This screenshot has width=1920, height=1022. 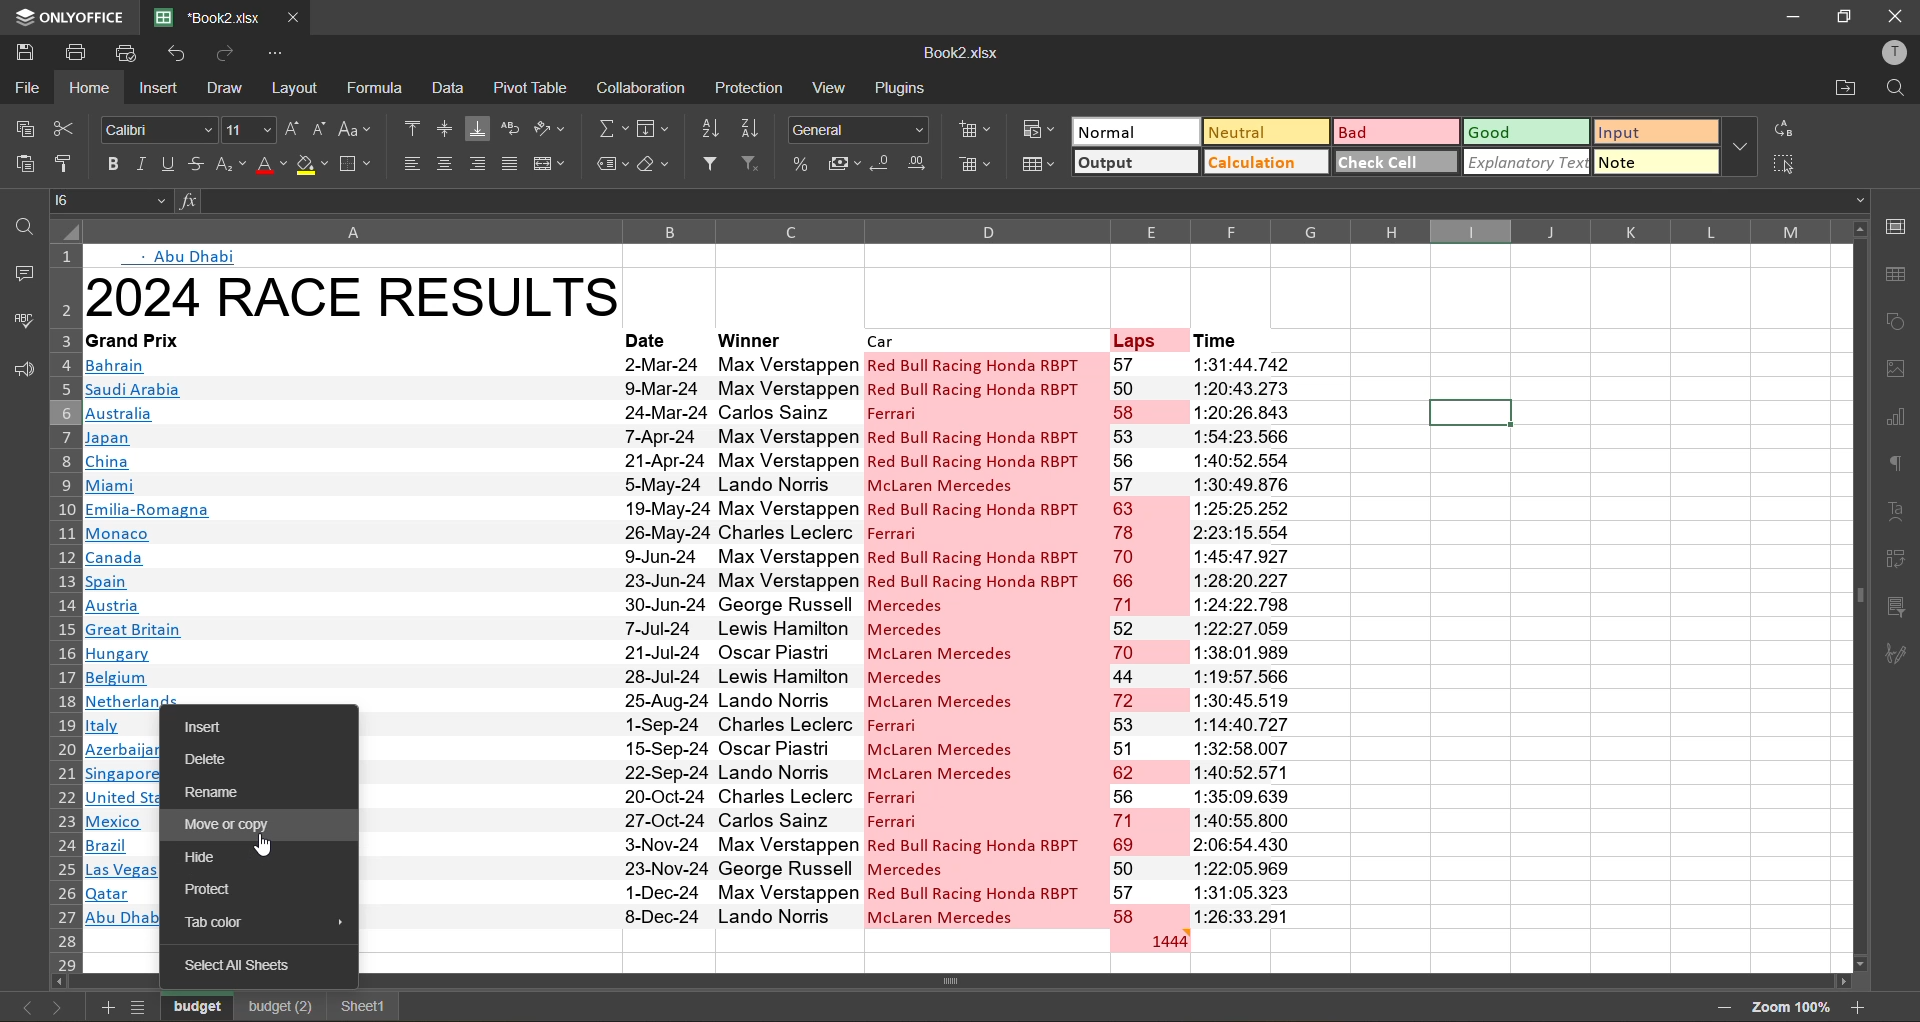 I want to click on feedback, so click(x=20, y=371).